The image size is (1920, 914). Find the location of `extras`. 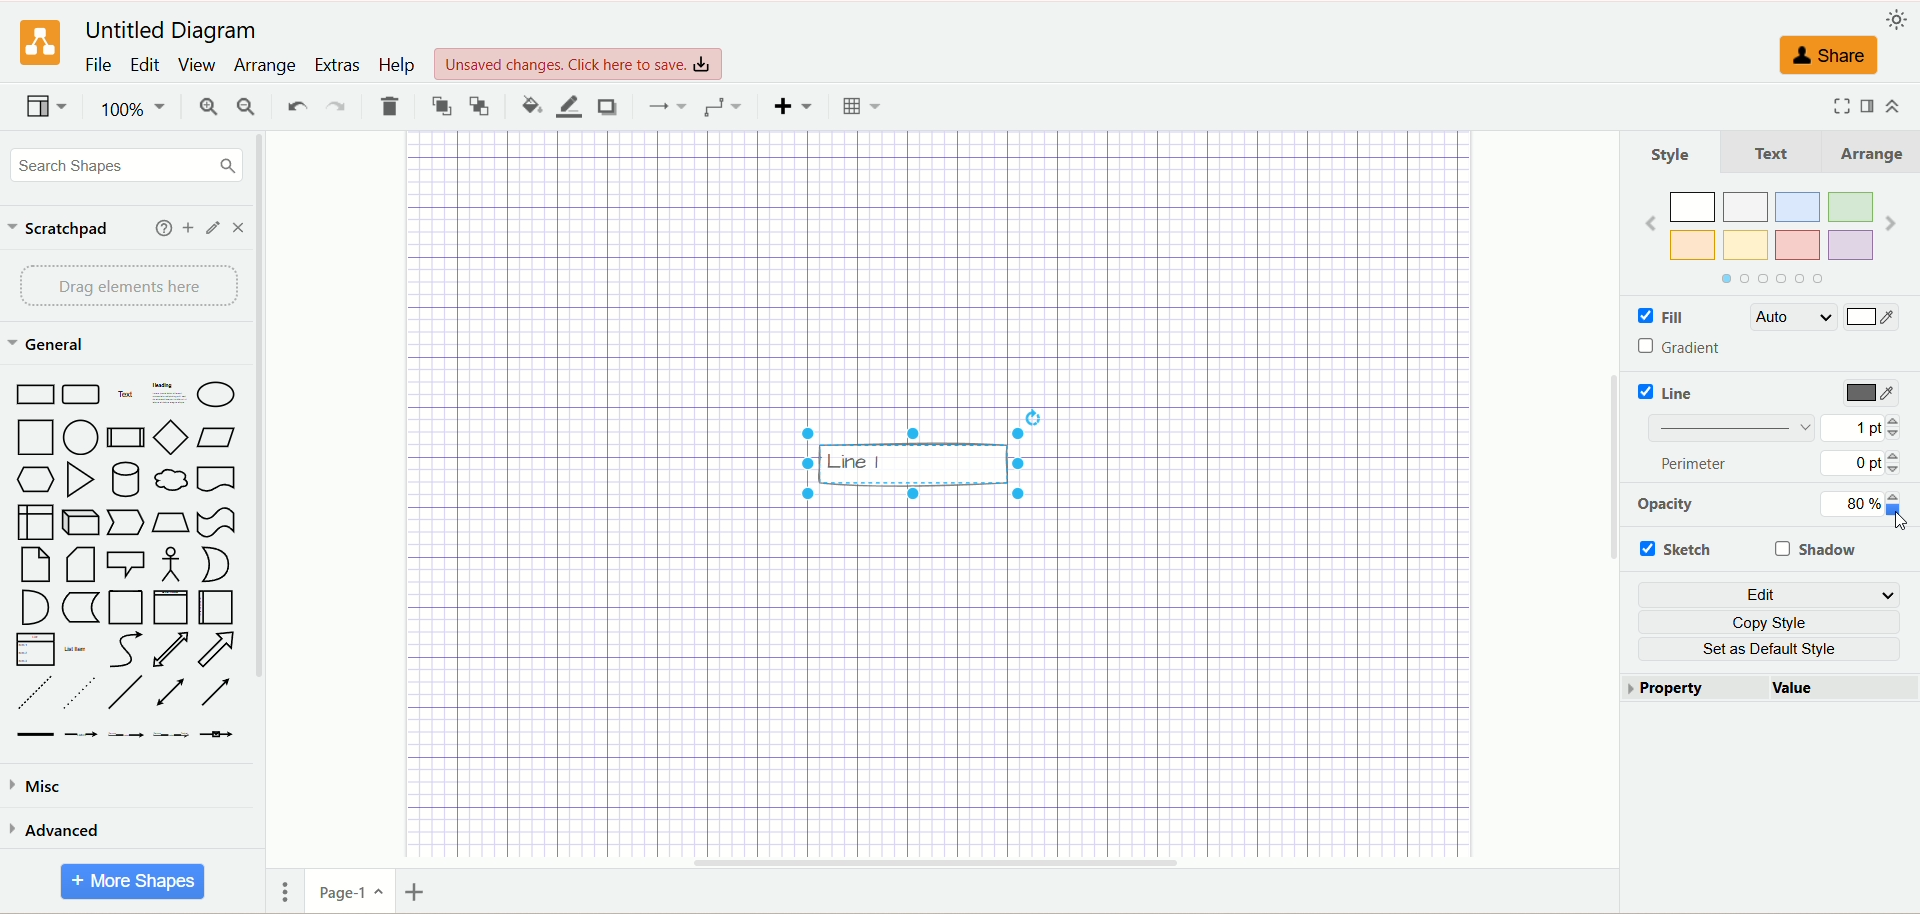

extras is located at coordinates (337, 64).